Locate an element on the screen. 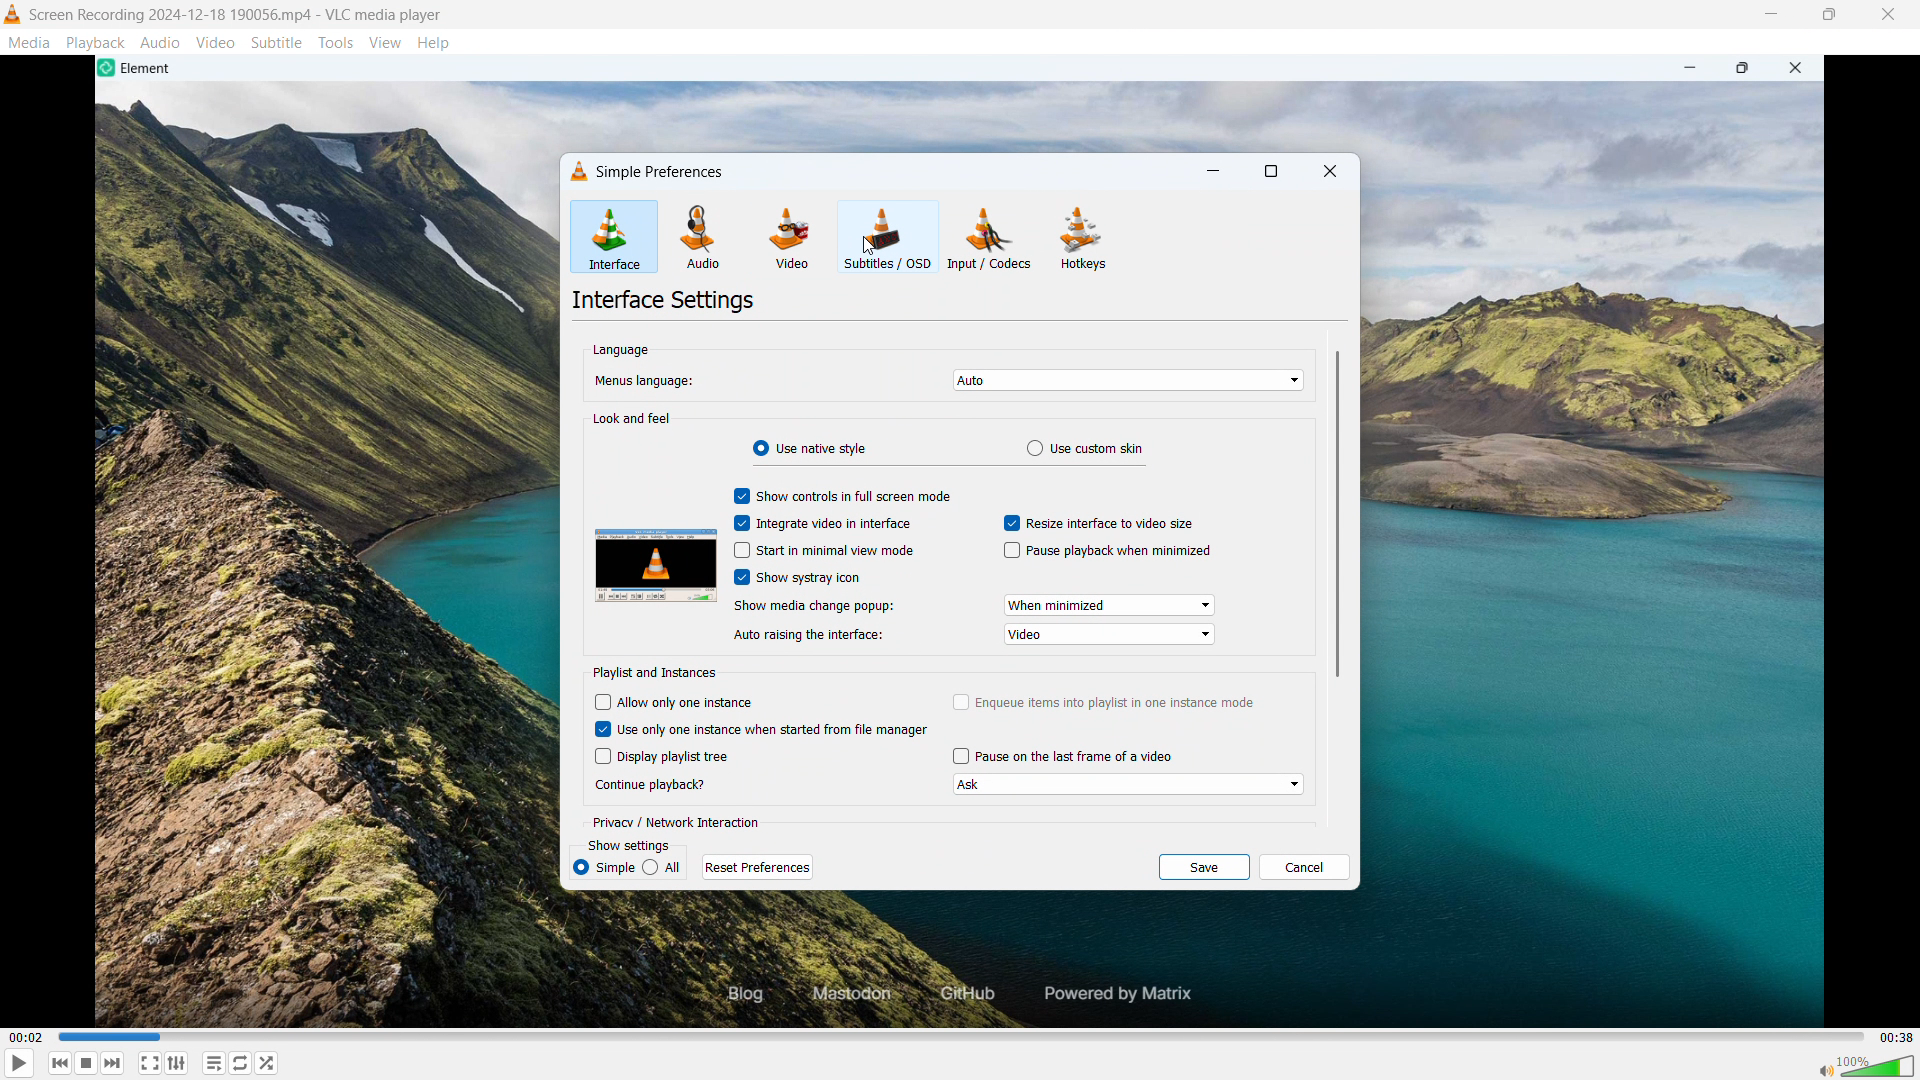 This screenshot has height=1080, width=1920. minimise  is located at coordinates (1769, 15).